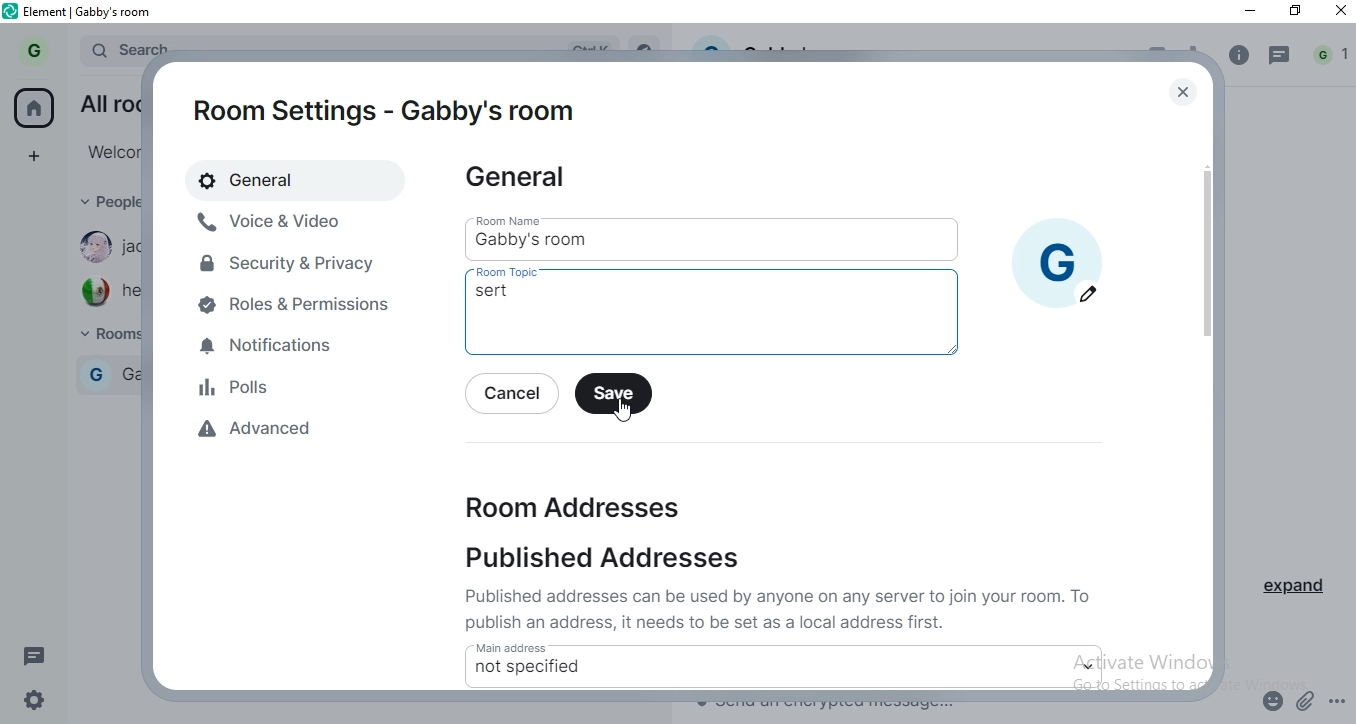 Image resolution: width=1356 pixels, height=724 pixels. Describe the element at coordinates (614, 392) in the screenshot. I see `save` at that location.